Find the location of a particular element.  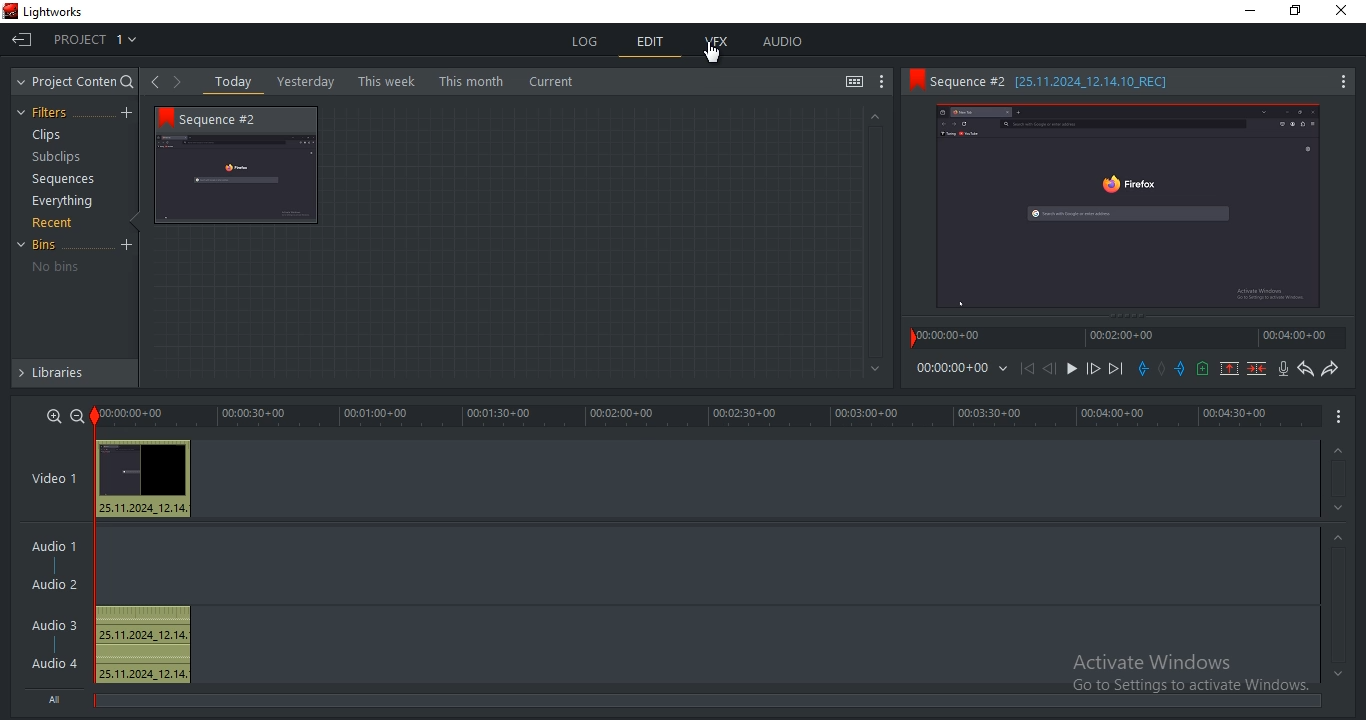

Show: Project 1 is located at coordinates (99, 39).